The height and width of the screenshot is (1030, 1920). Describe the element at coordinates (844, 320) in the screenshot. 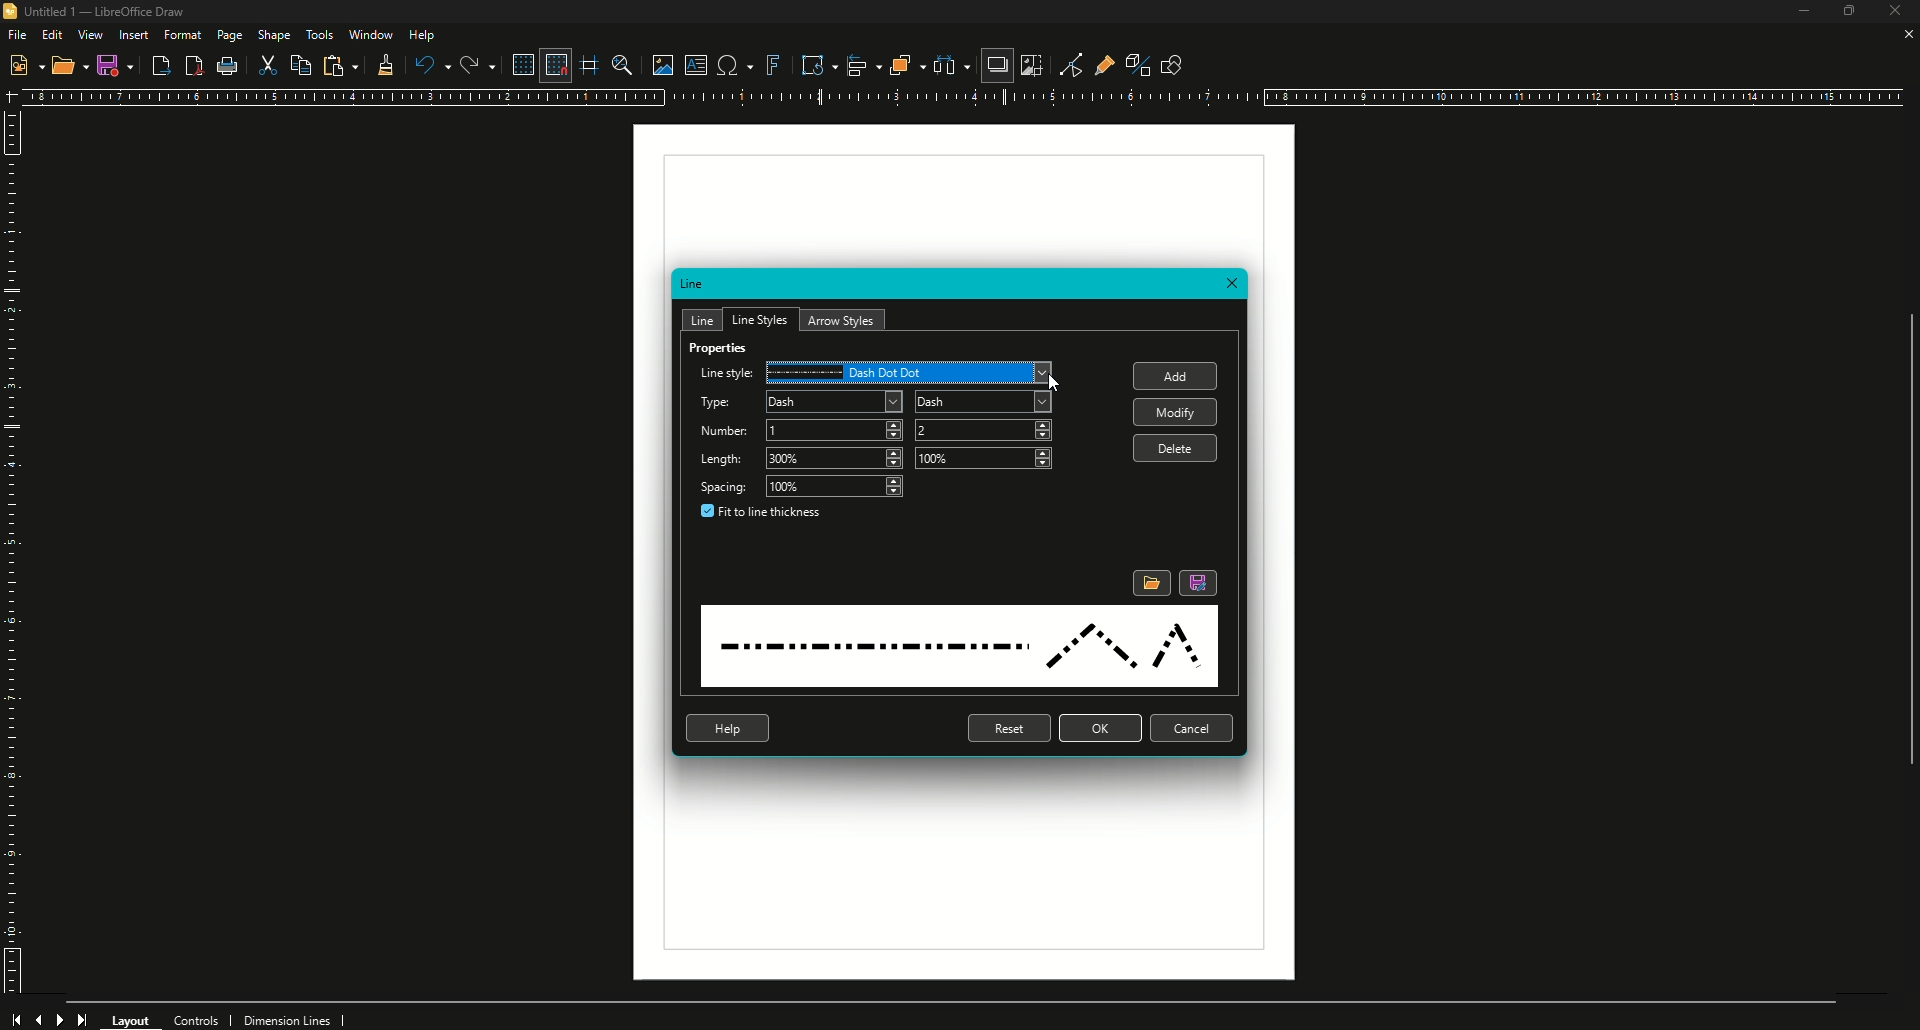

I see `Arrow Styles` at that location.